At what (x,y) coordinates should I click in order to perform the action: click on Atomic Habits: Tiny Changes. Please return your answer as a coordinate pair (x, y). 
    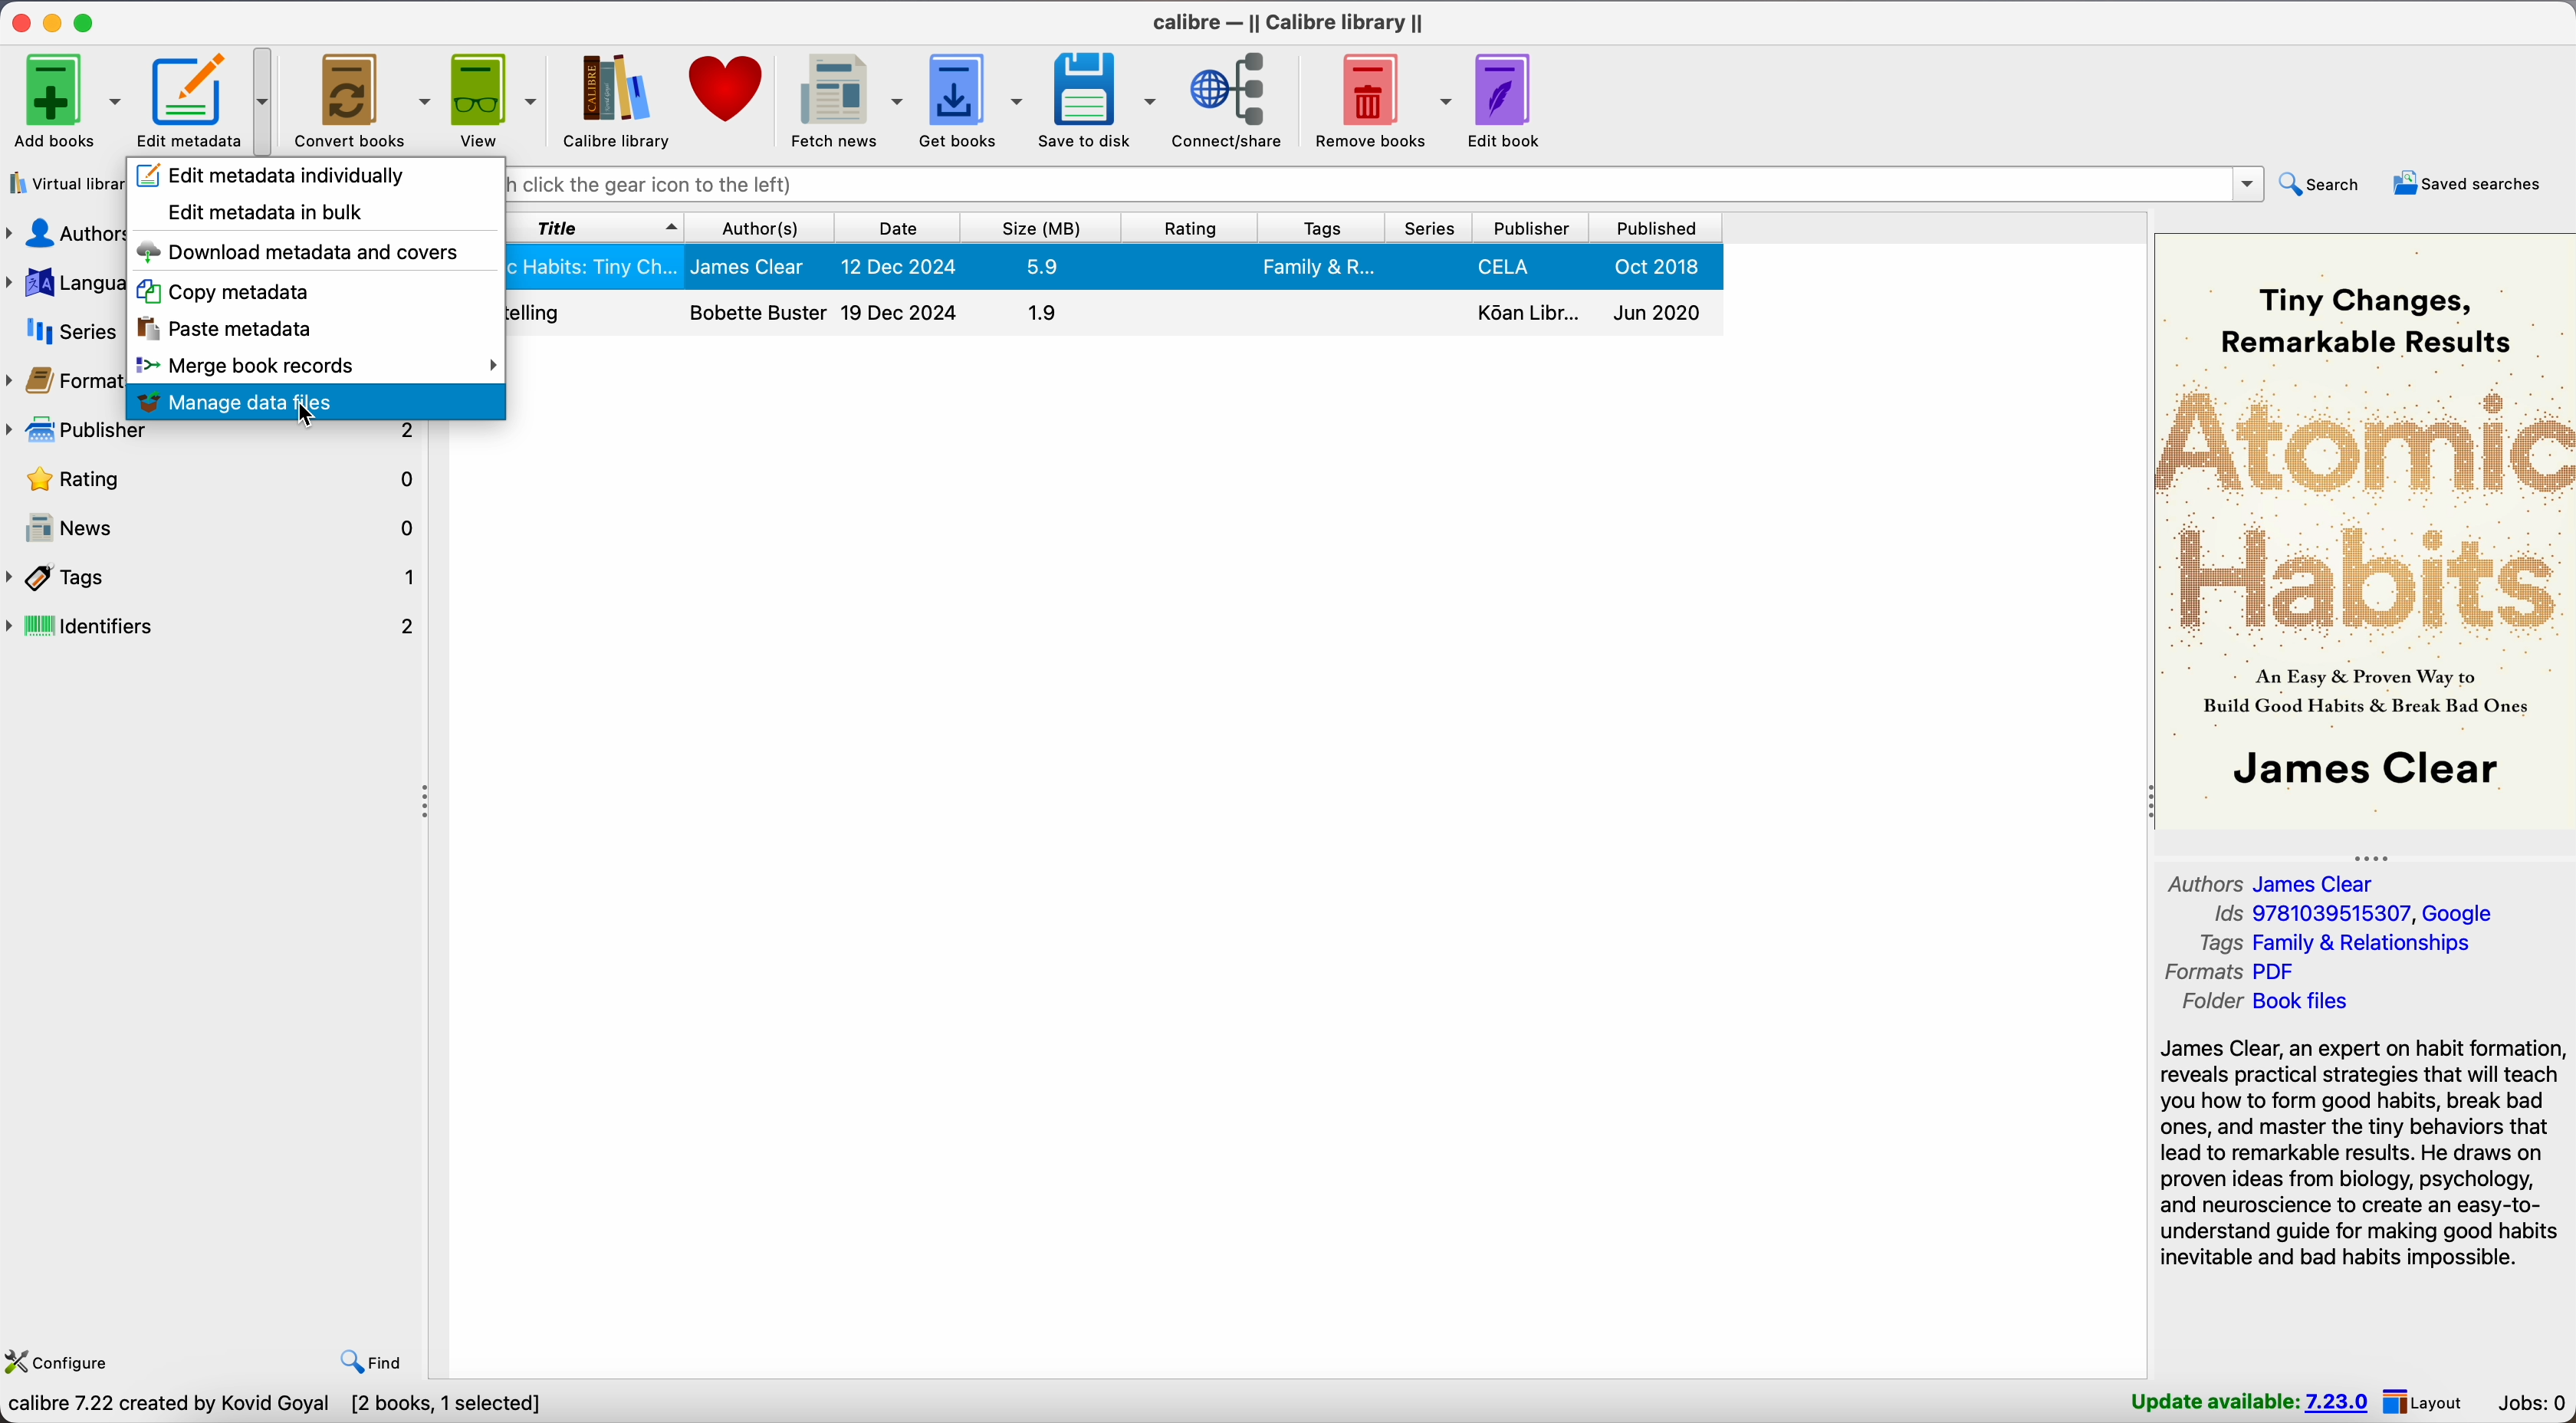
    Looking at the image, I should click on (1116, 266).